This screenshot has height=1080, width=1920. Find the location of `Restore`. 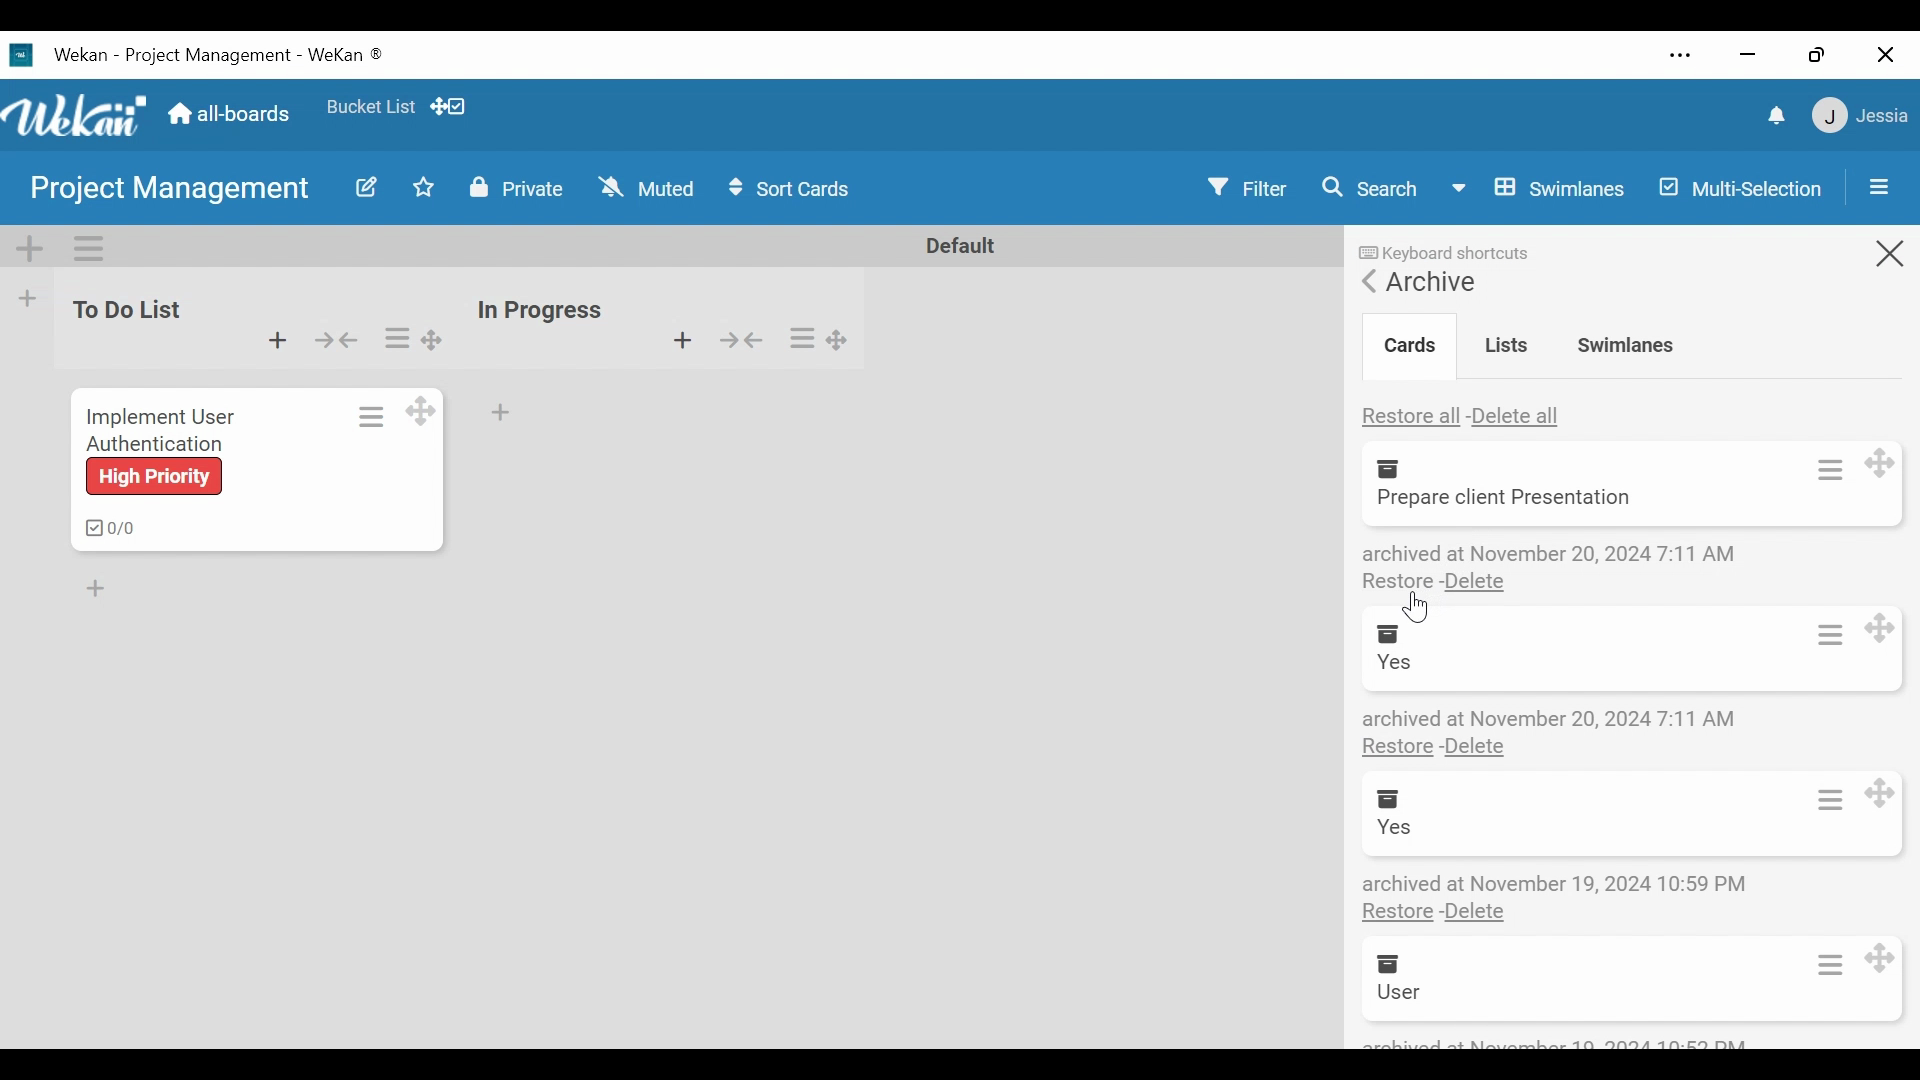

Restore is located at coordinates (1396, 912).